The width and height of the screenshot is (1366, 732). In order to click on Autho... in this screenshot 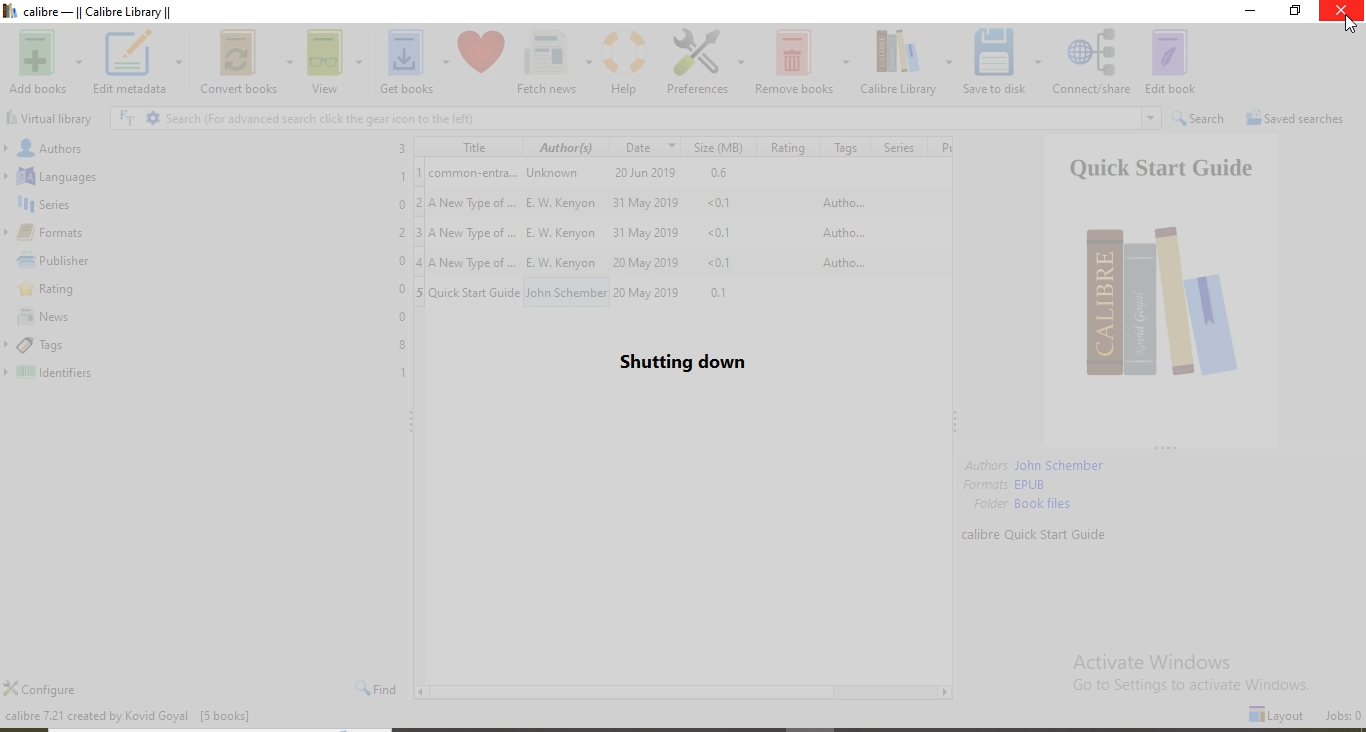, I will do `click(841, 230)`.